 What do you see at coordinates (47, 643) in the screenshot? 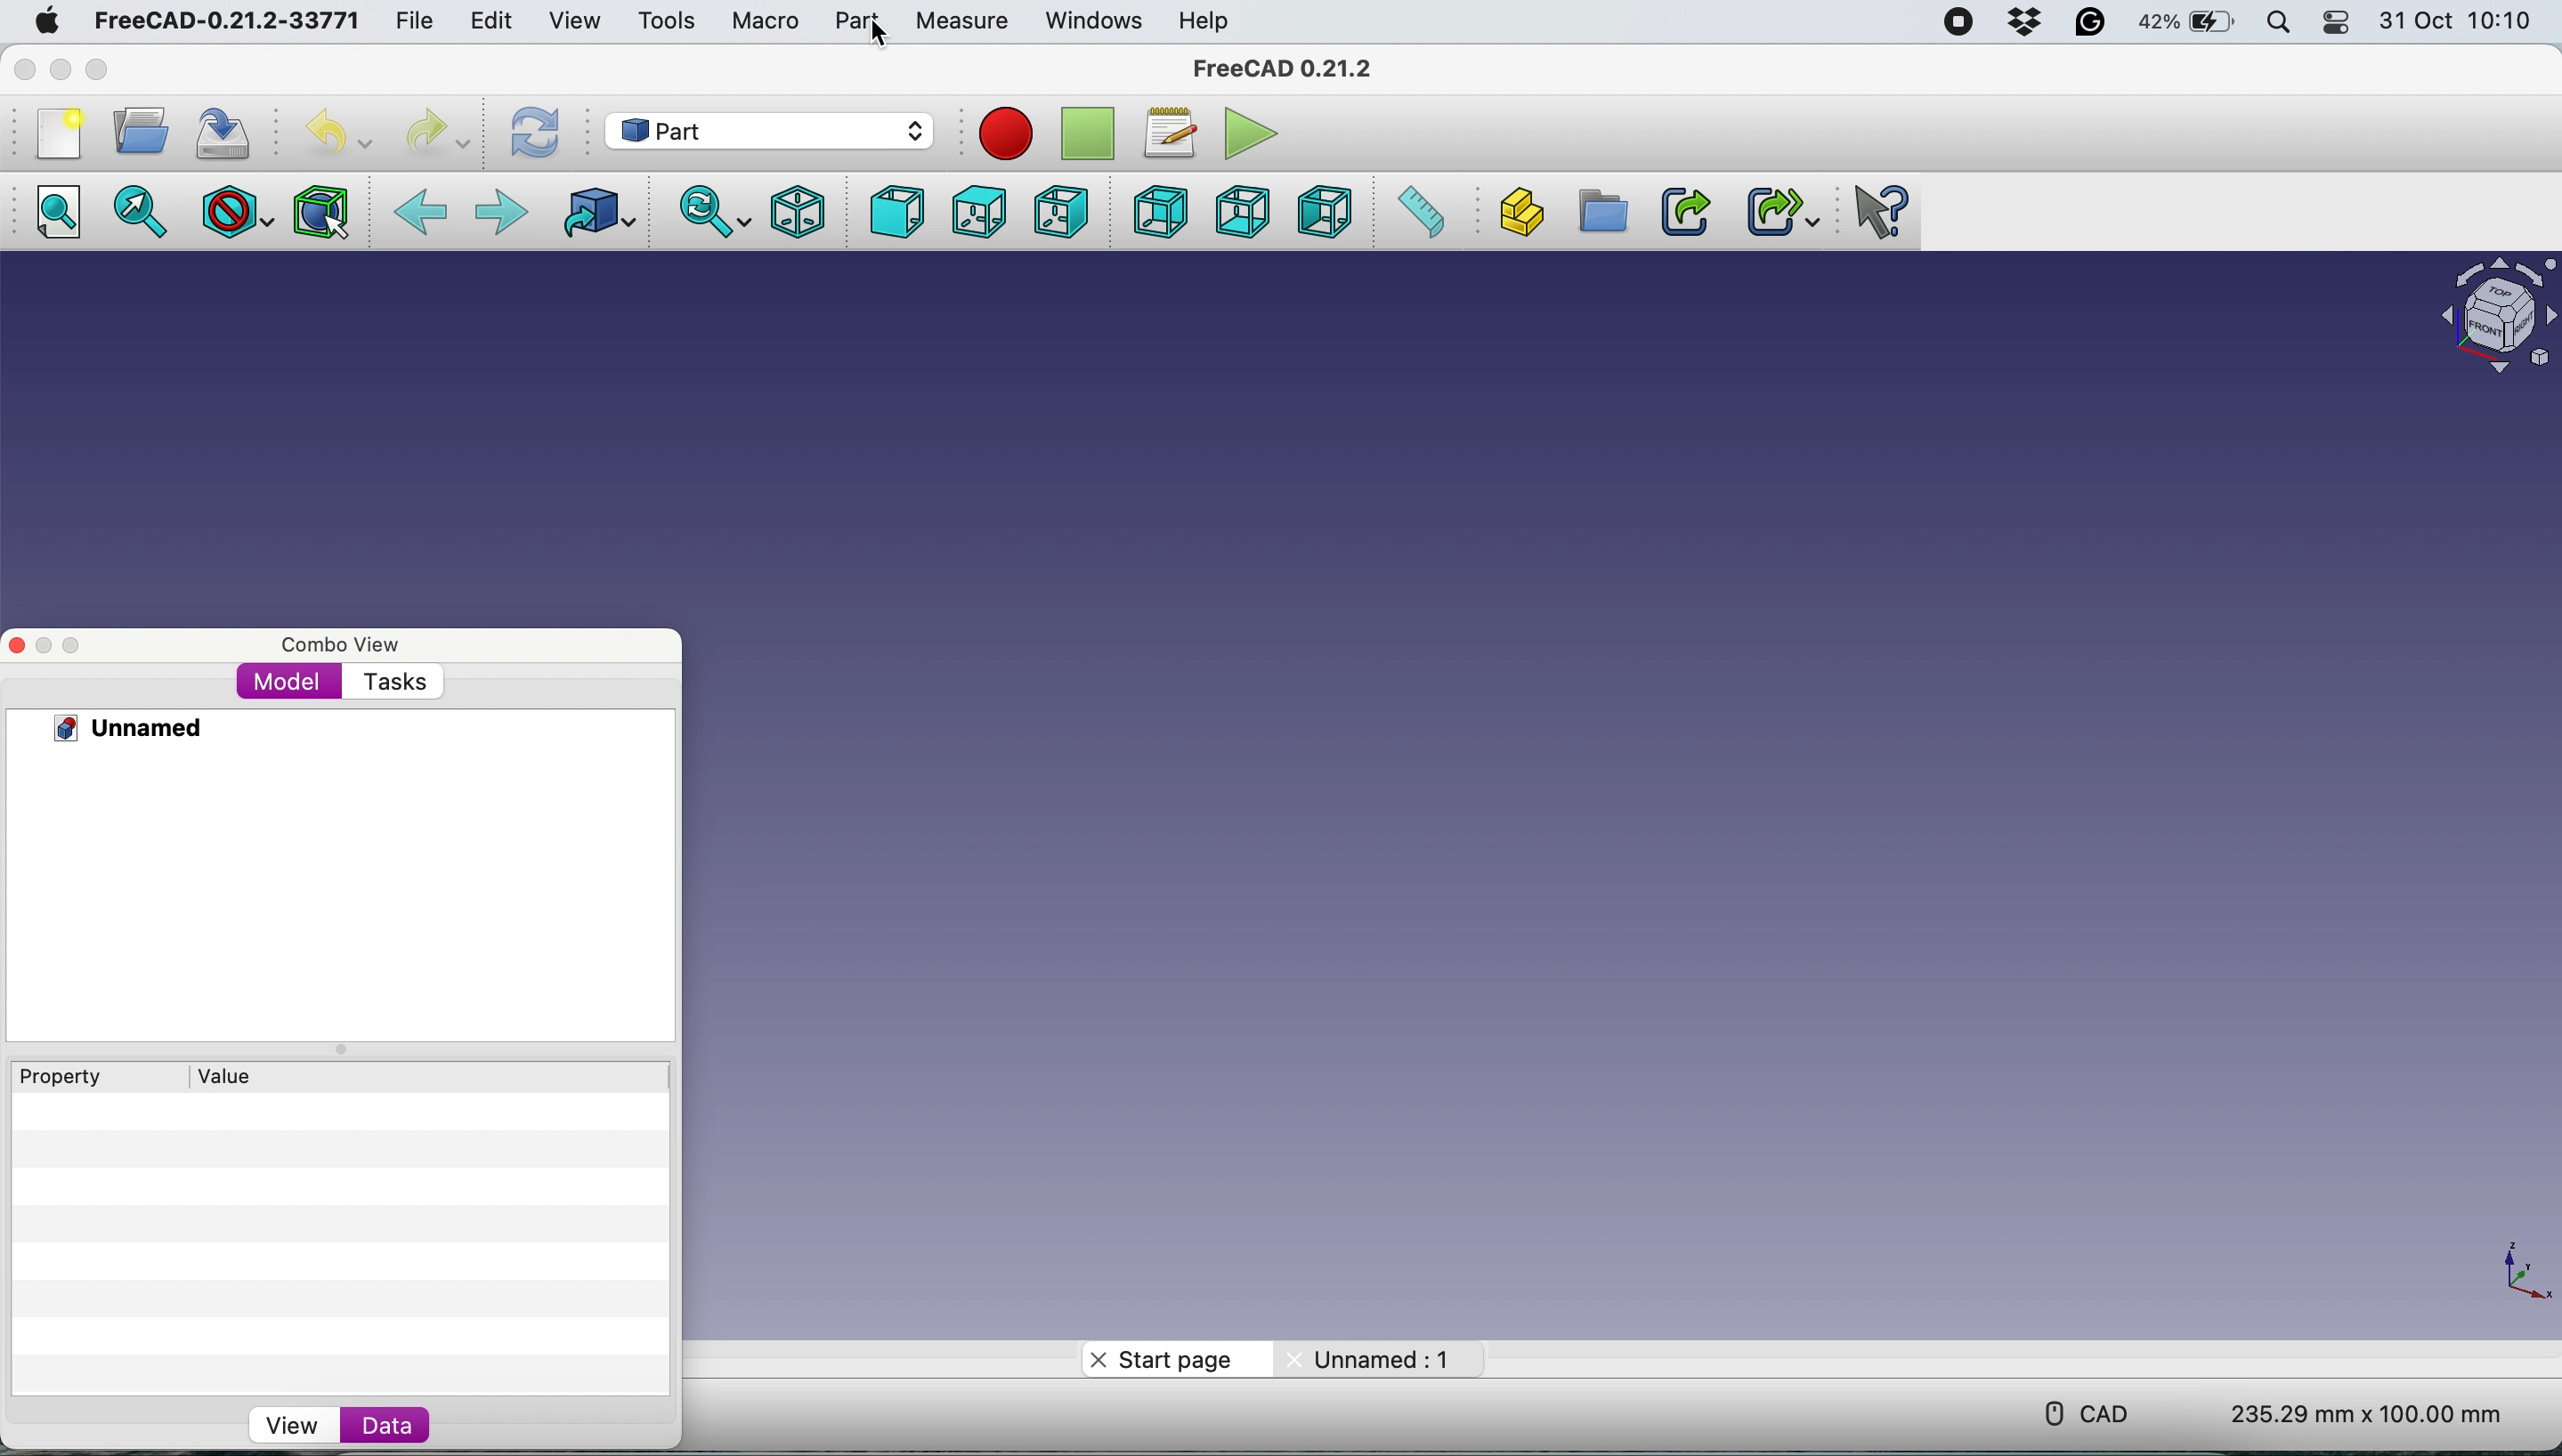
I see `Minimize` at bounding box center [47, 643].